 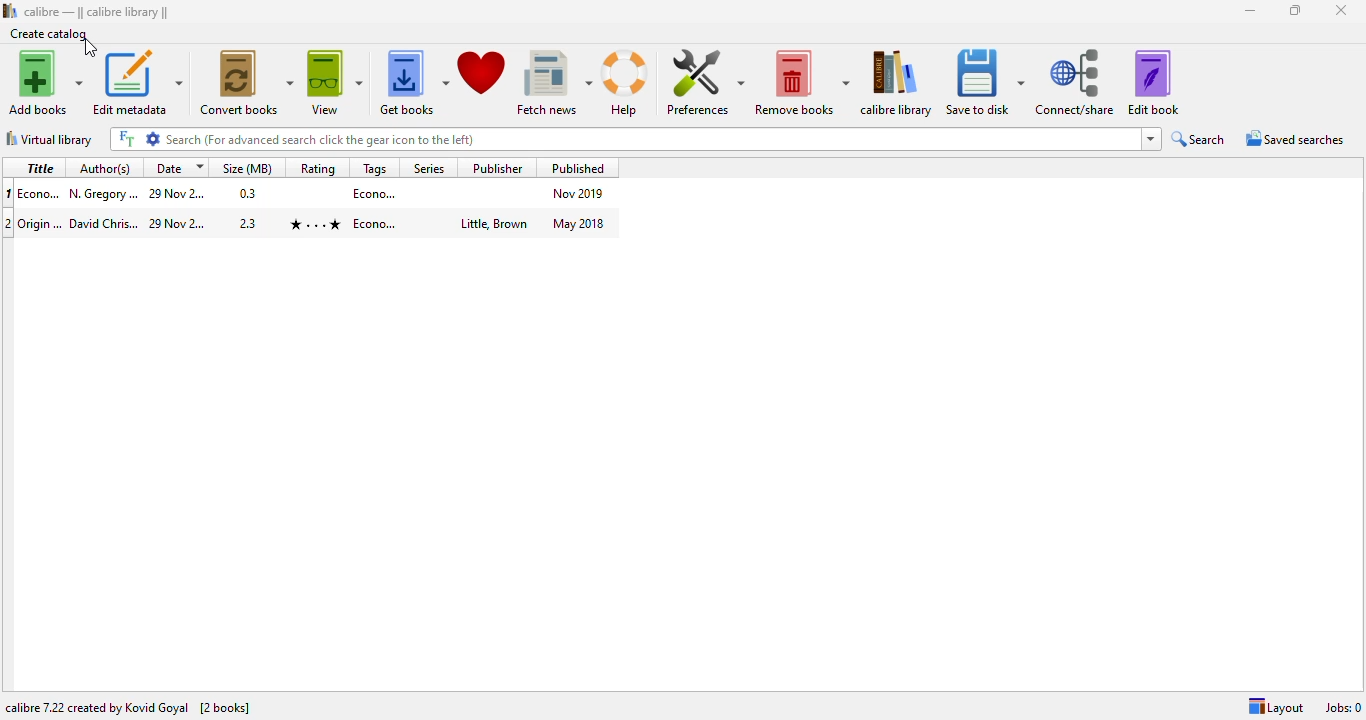 What do you see at coordinates (96, 13) in the screenshot?
I see `calibre library` at bounding box center [96, 13].